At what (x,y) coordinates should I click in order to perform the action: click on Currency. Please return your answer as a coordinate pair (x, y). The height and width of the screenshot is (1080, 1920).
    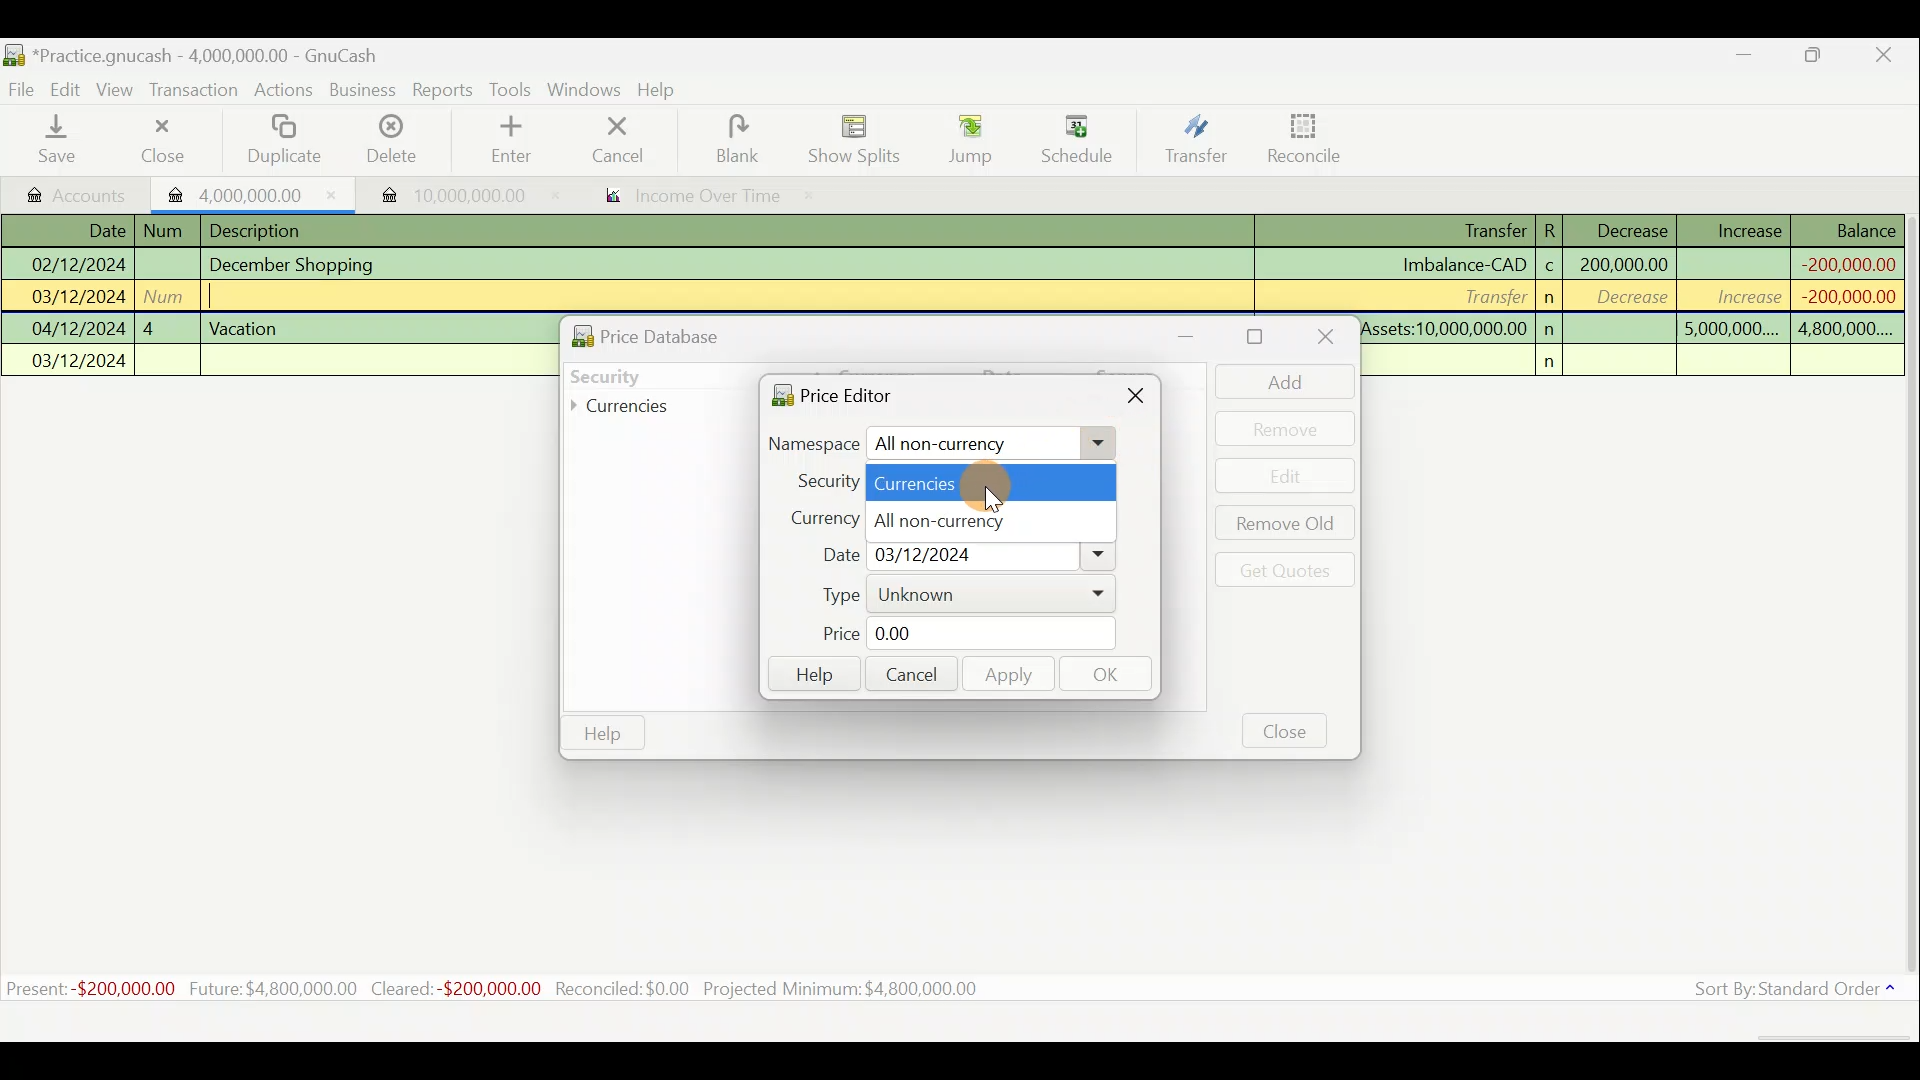
    Looking at the image, I should click on (813, 515).